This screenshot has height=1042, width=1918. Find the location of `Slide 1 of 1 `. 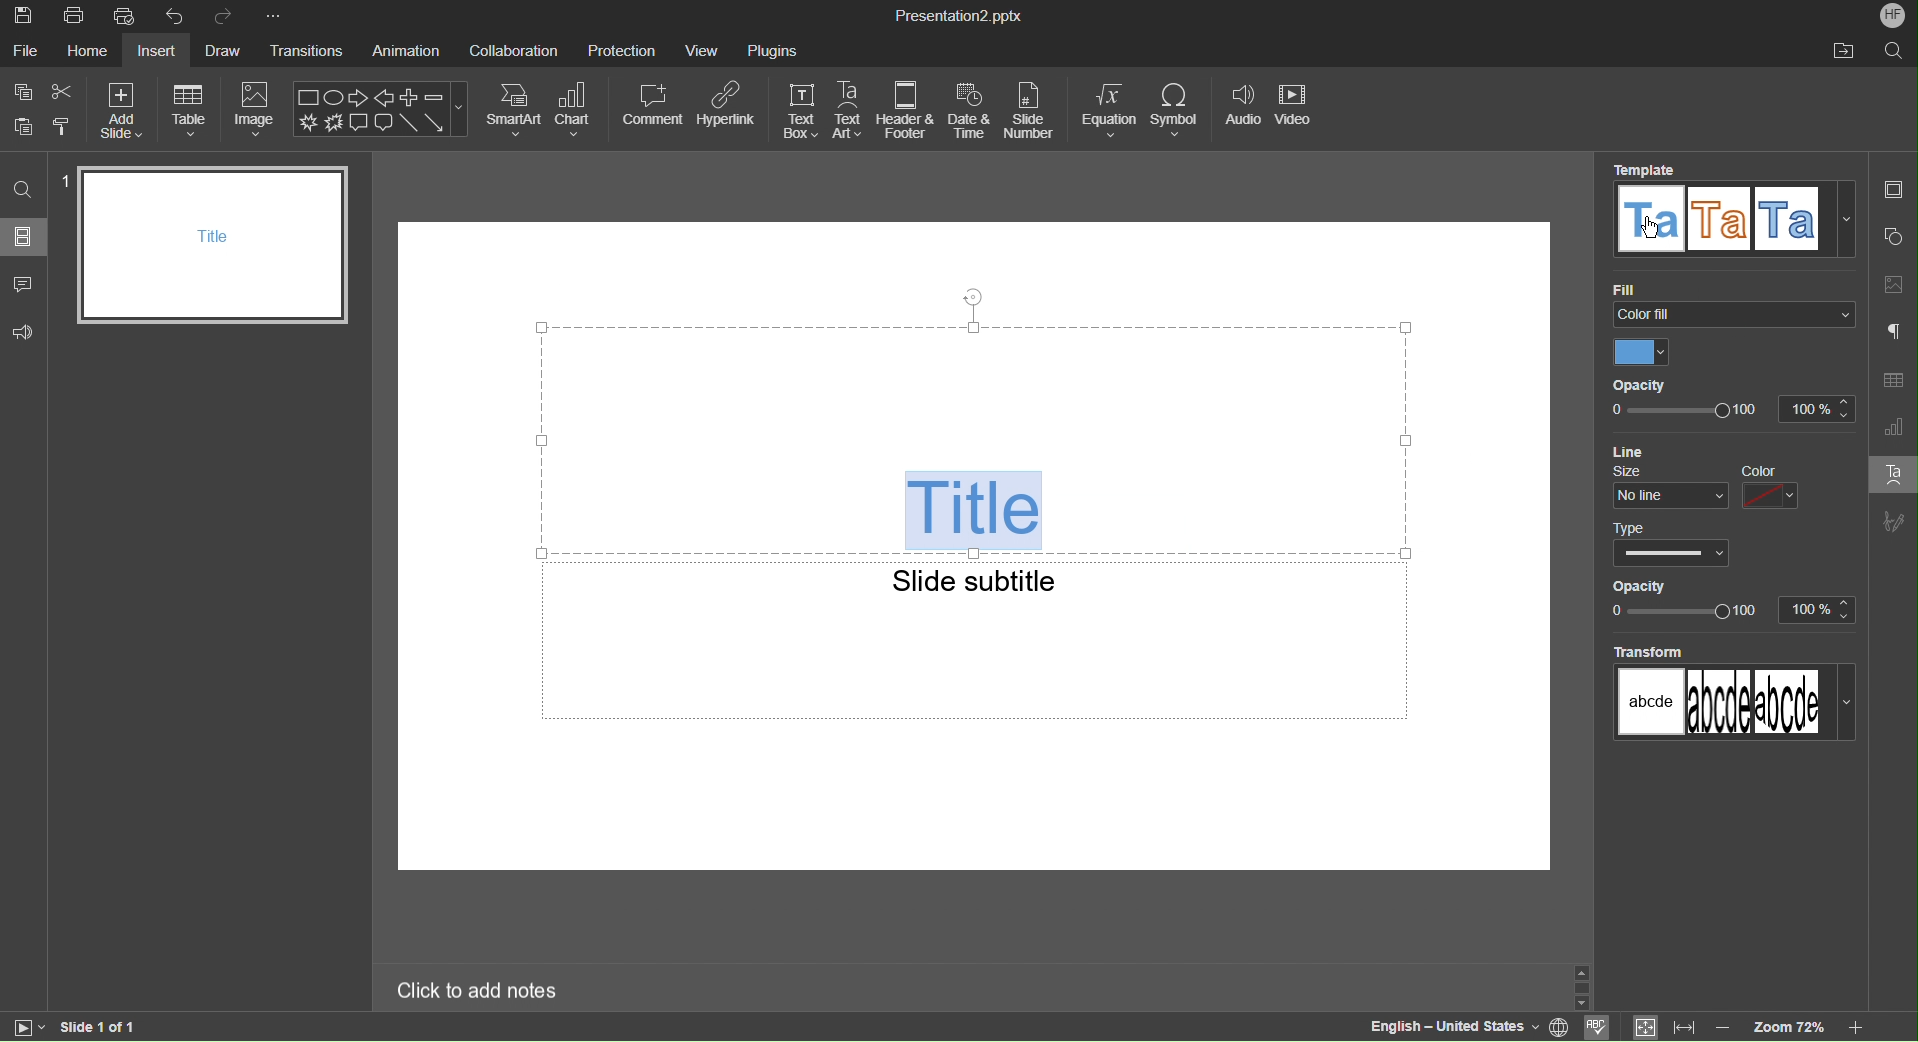

Slide 1 of 1  is located at coordinates (101, 1027).